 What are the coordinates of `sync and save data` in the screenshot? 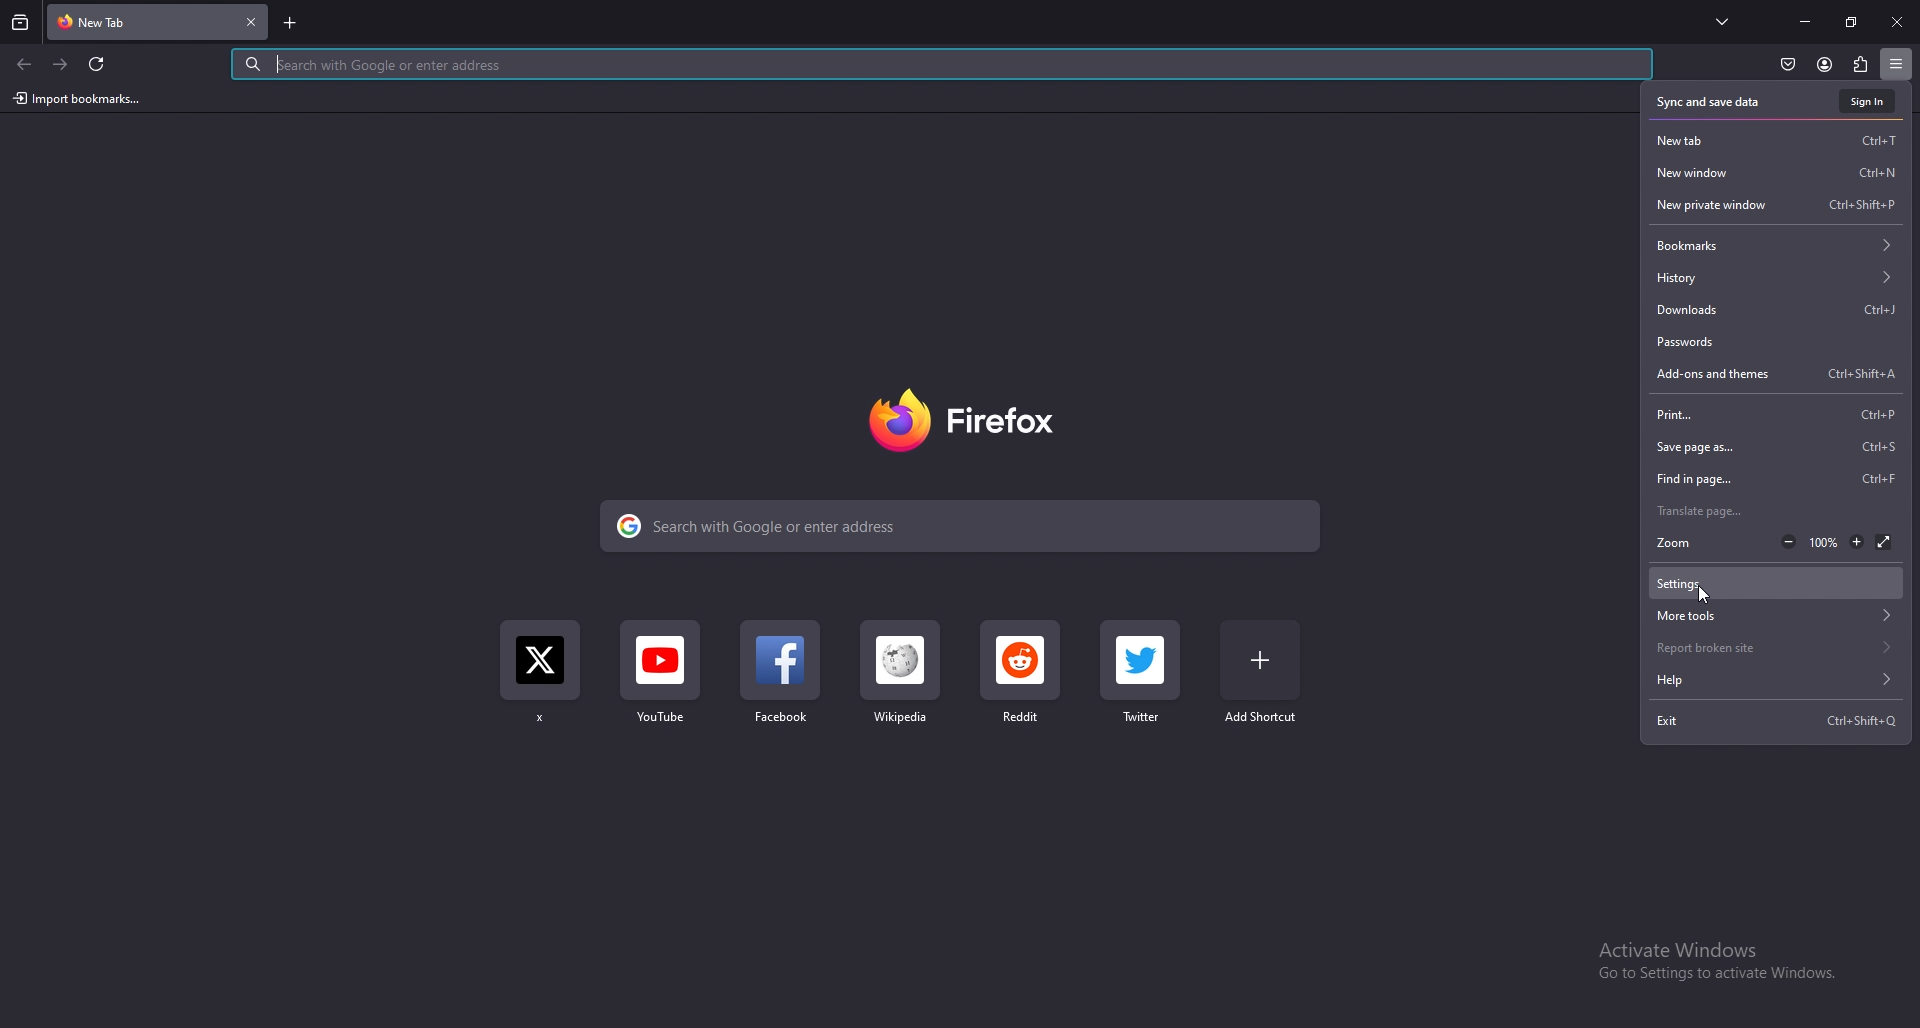 It's located at (1708, 103).